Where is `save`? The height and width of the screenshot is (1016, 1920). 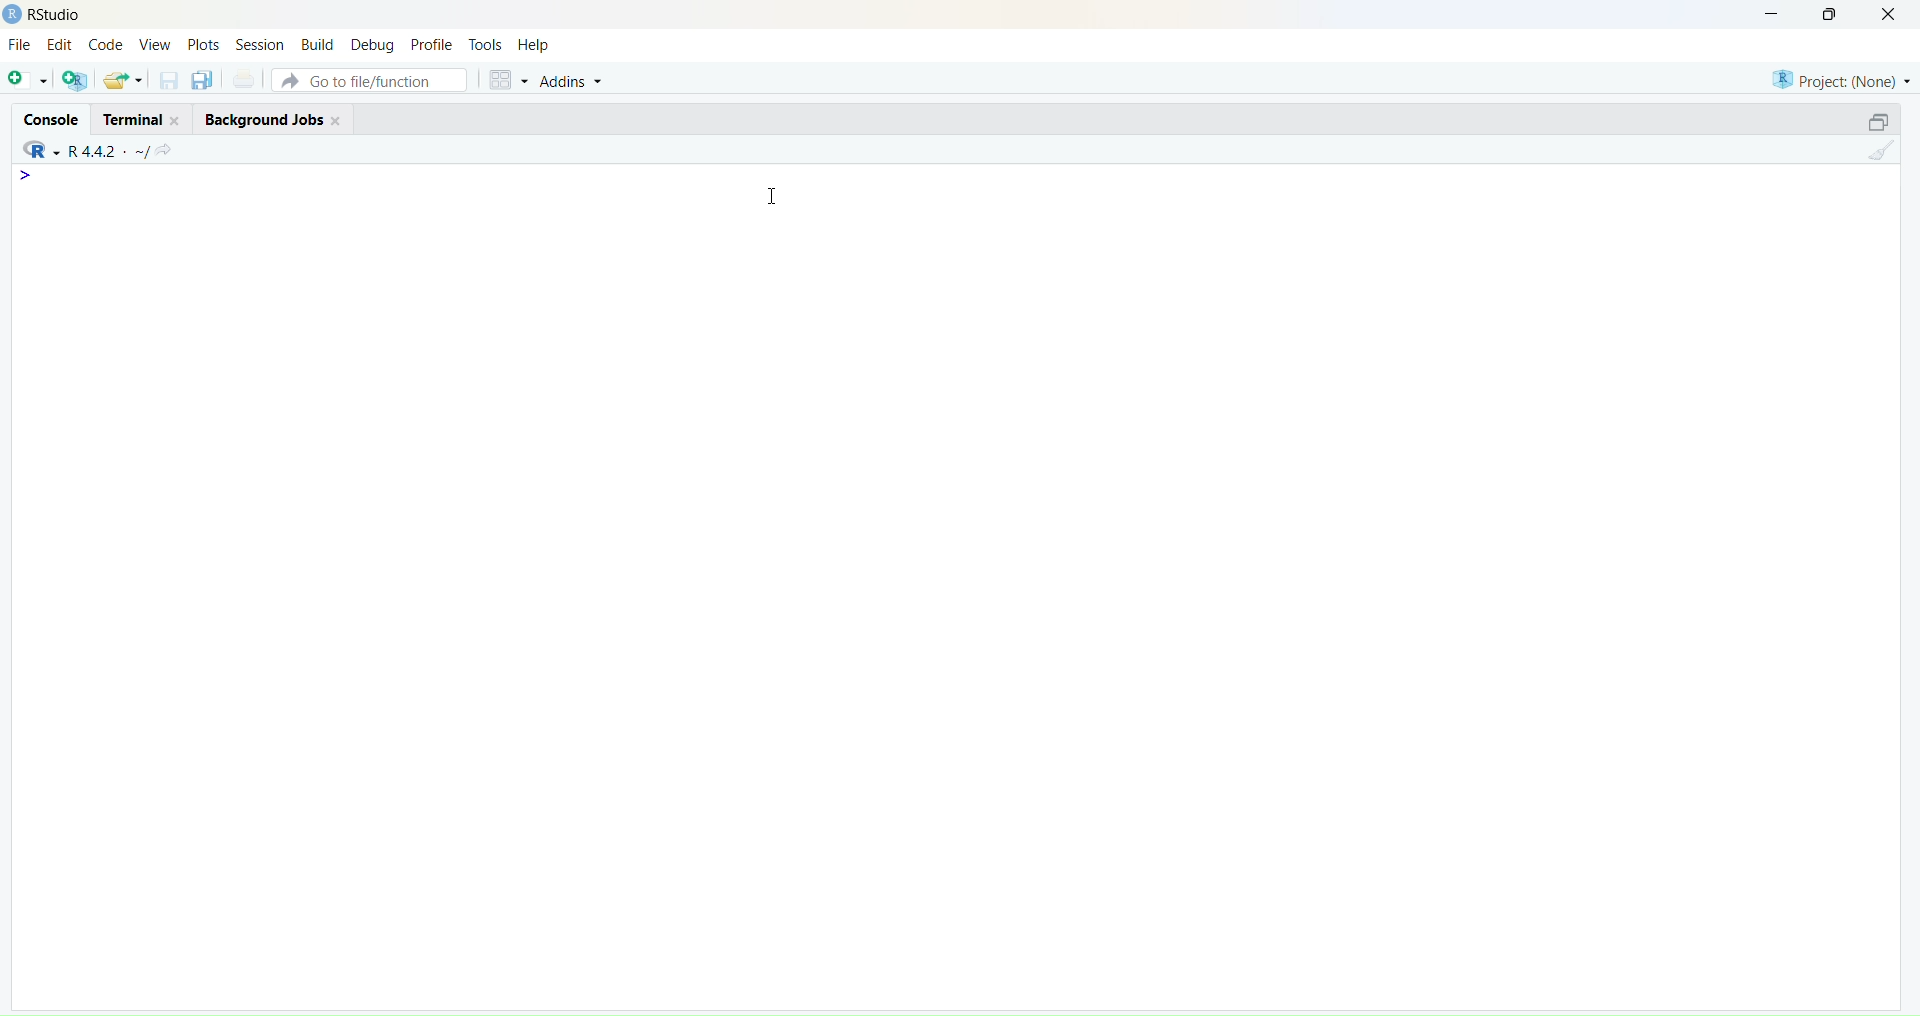
save is located at coordinates (167, 85).